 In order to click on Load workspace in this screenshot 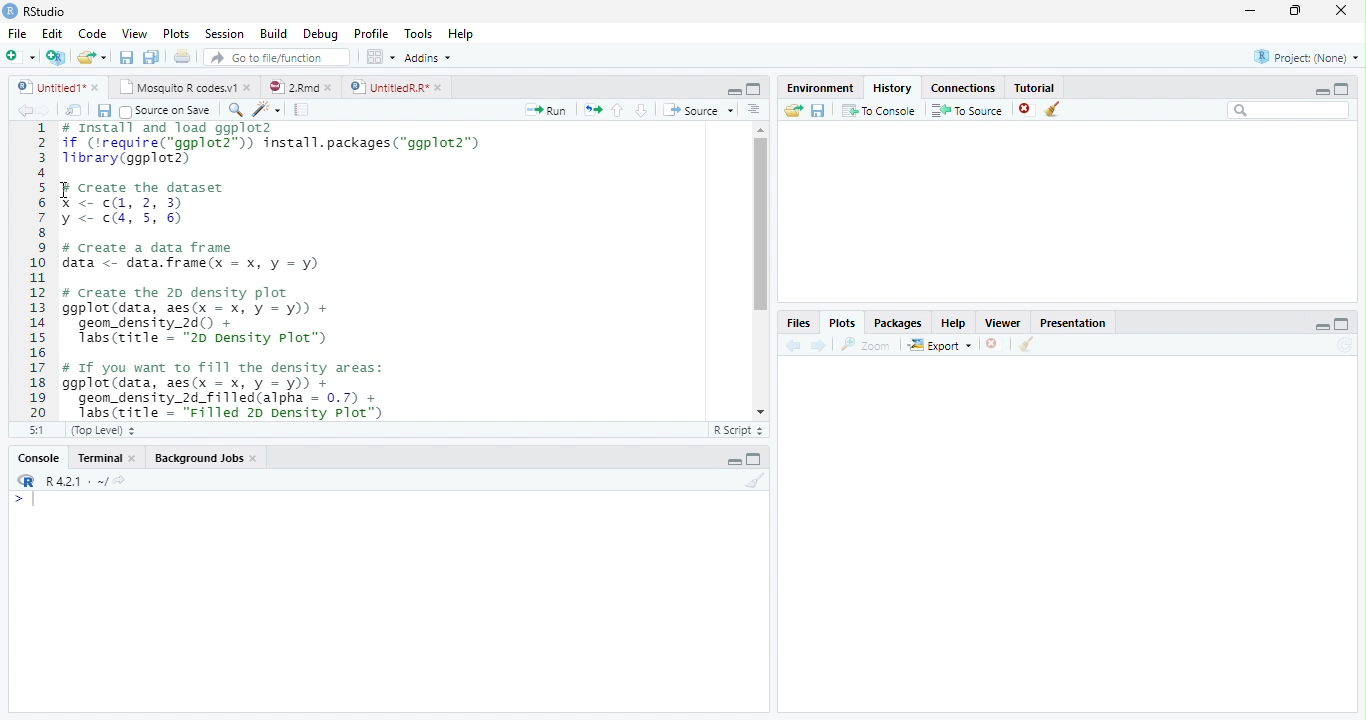, I will do `click(791, 111)`.